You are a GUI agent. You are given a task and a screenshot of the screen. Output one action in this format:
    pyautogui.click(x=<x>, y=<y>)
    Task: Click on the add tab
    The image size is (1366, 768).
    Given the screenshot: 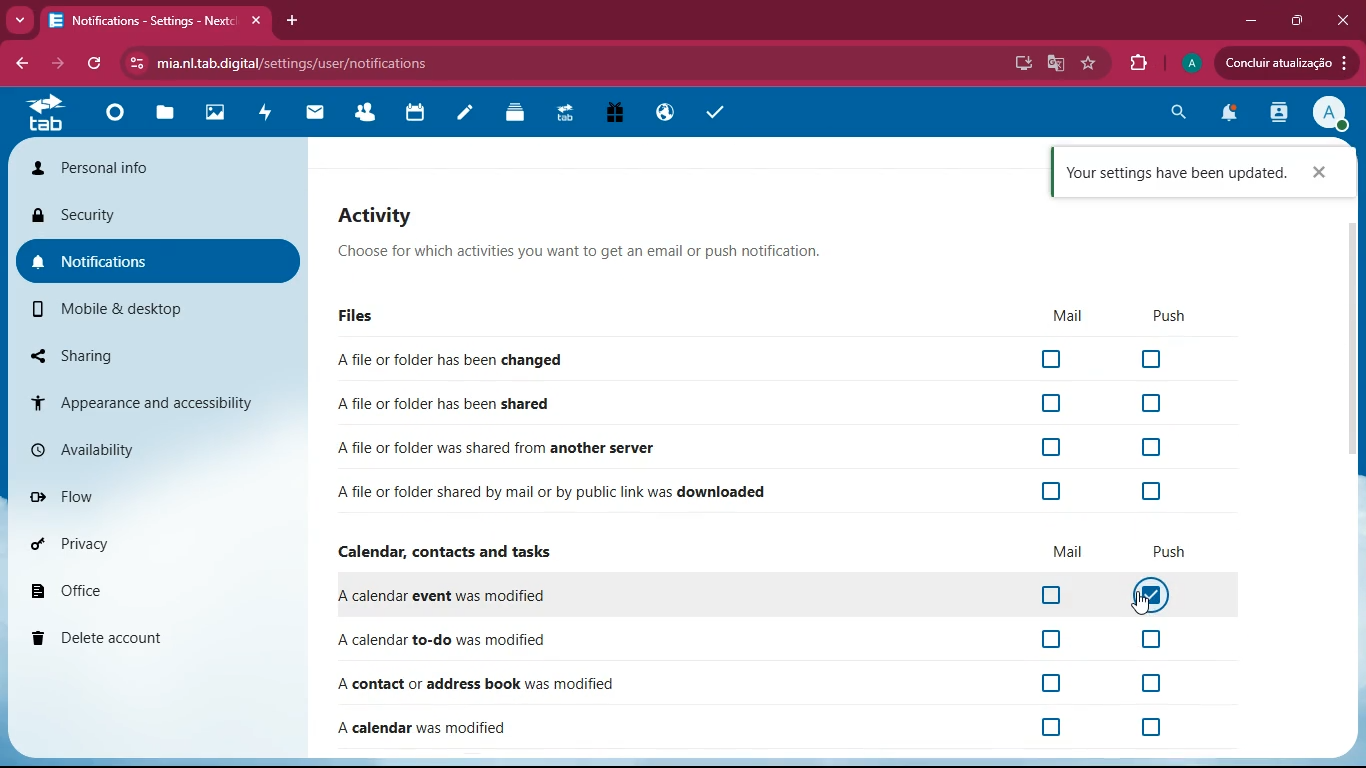 What is the action you would take?
    pyautogui.click(x=292, y=19)
    